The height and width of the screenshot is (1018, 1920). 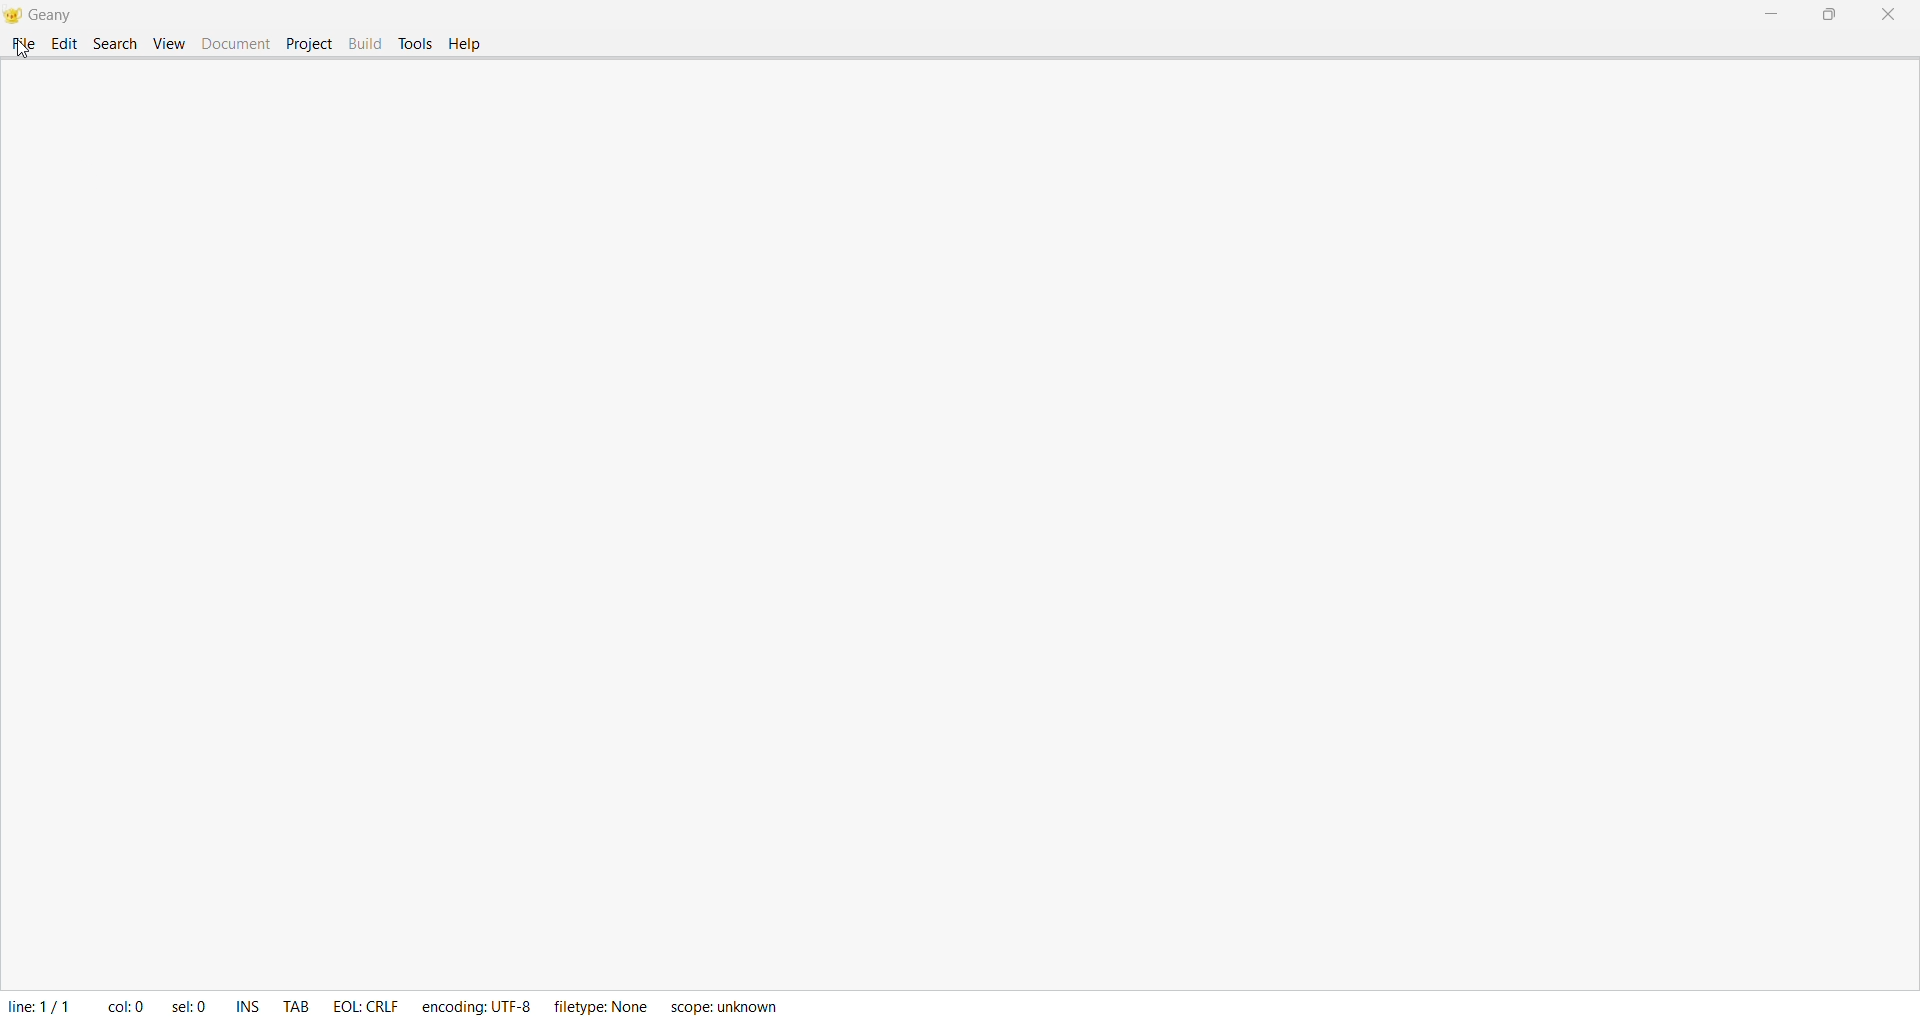 What do you see at coordinates (419, 41) in the screenshot?
I see `Tools` at bounding box center [419, 41].